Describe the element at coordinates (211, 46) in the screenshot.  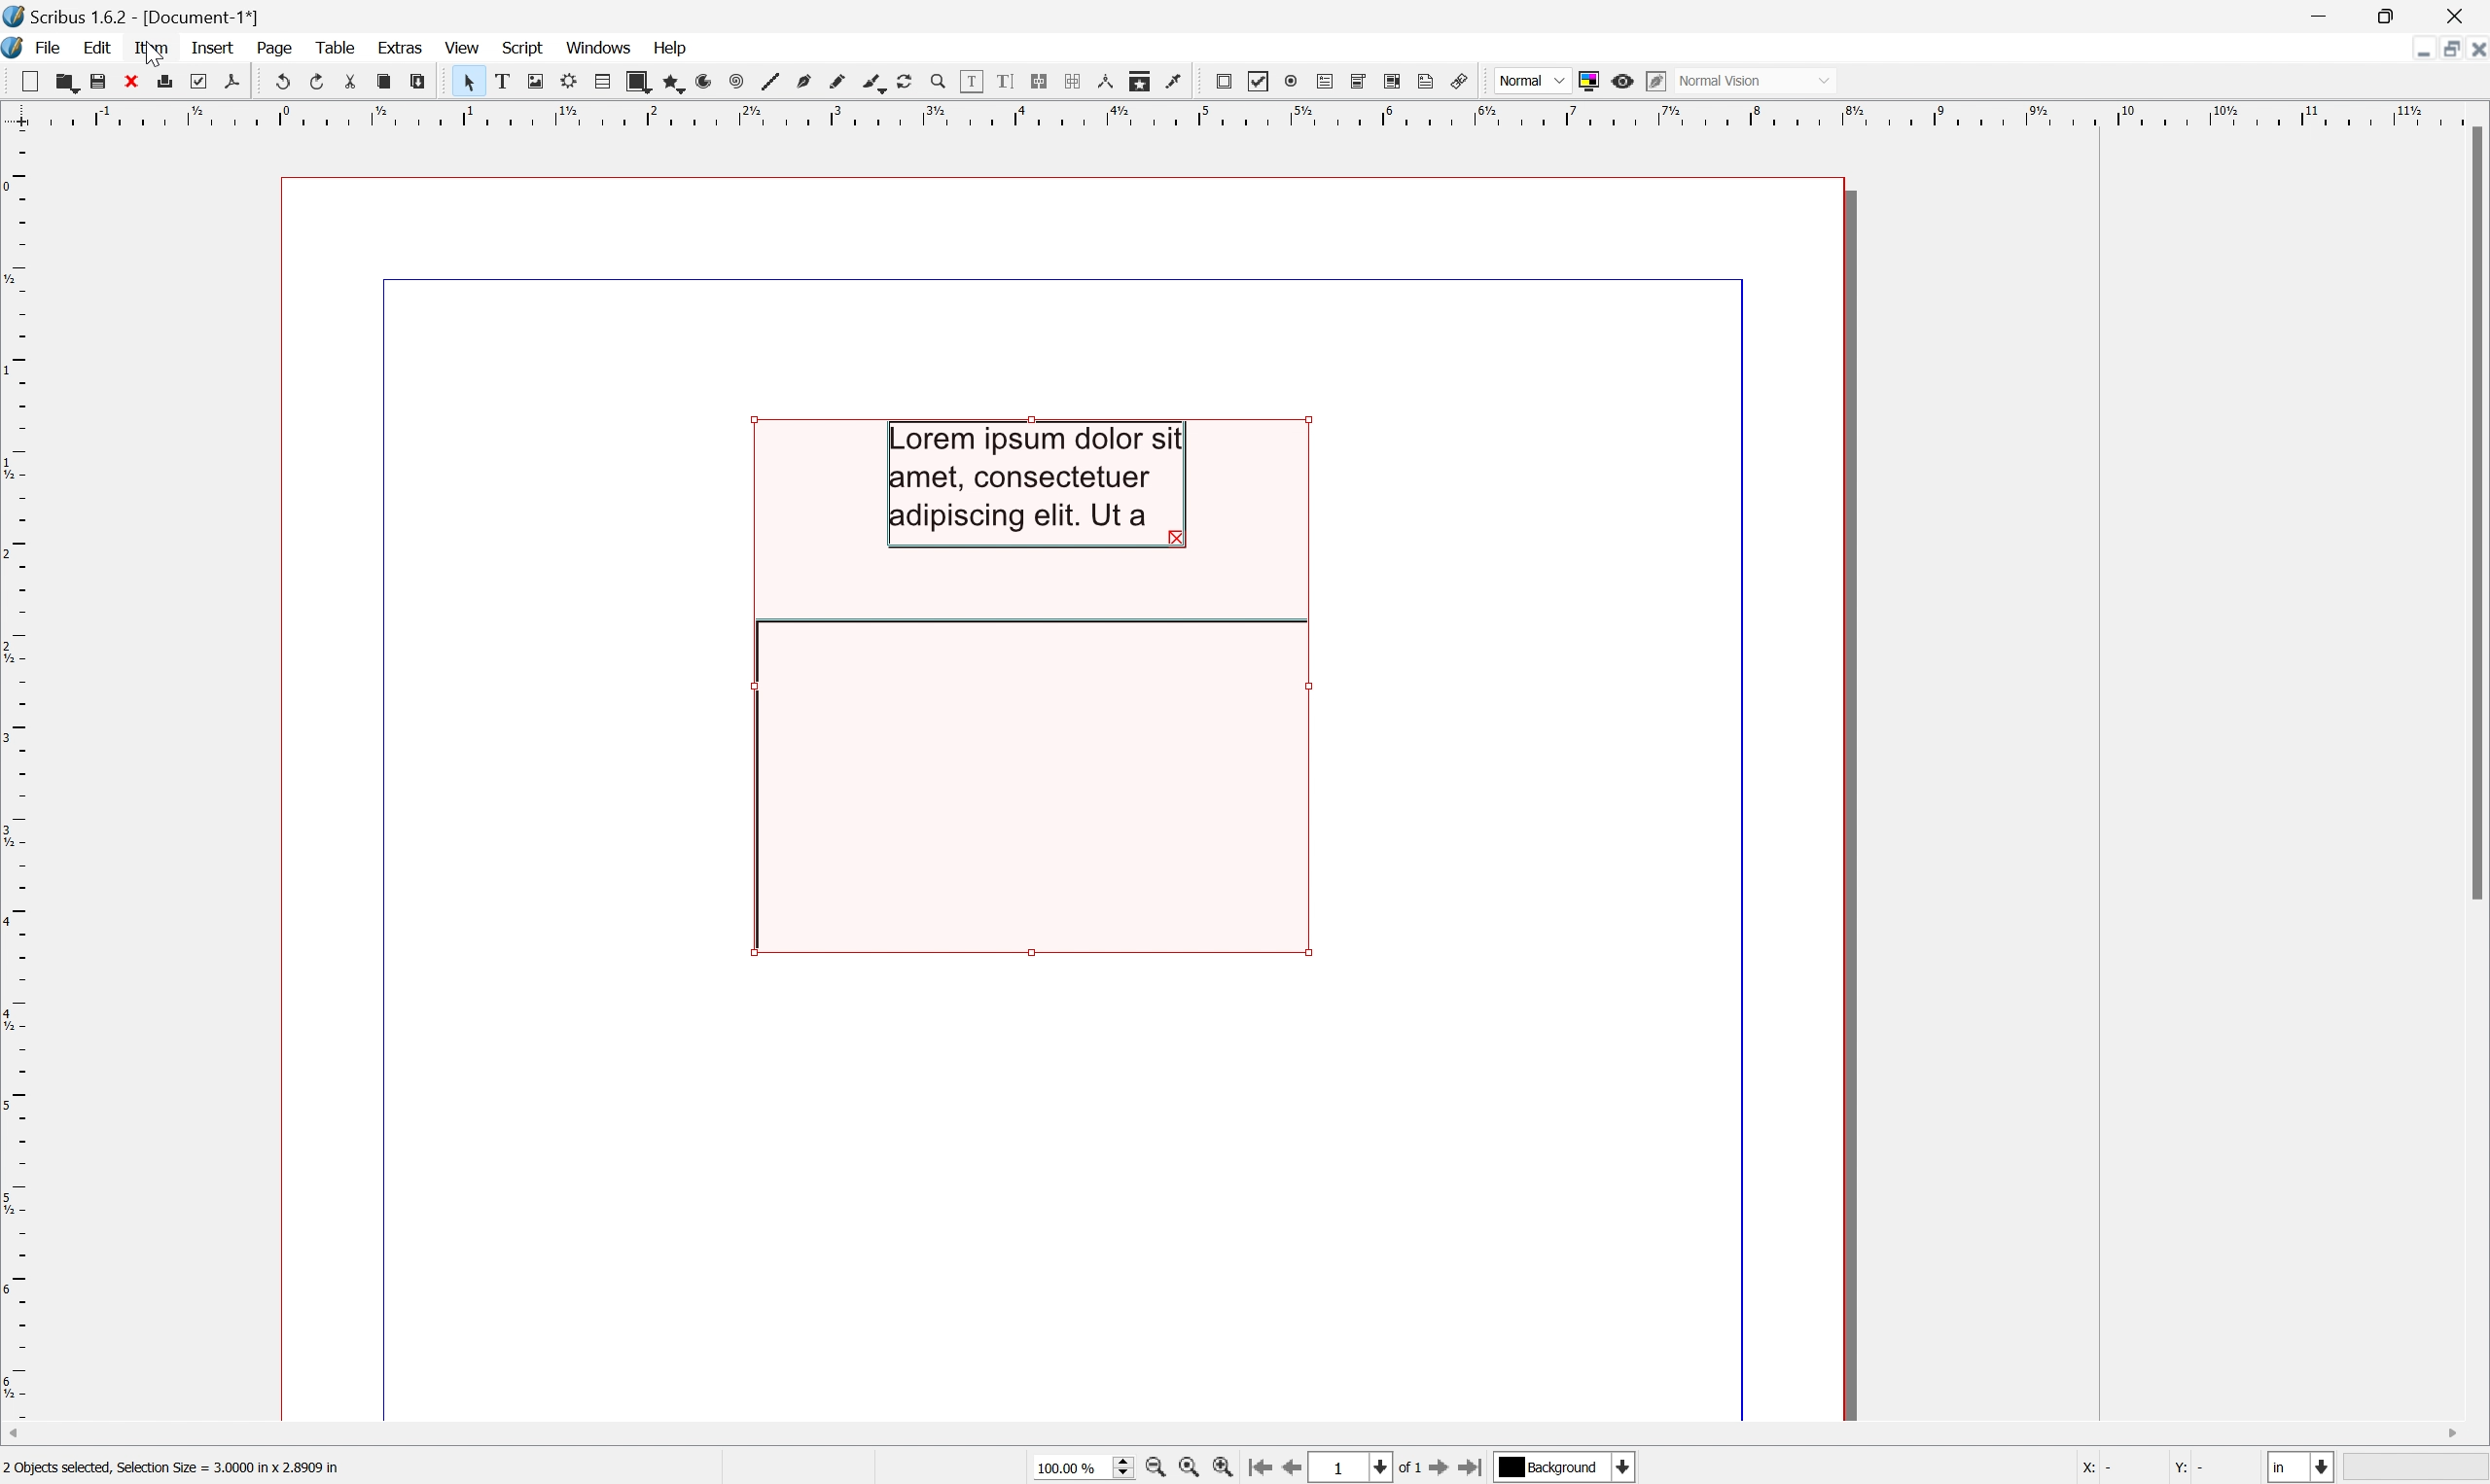
I see `Insert` at that location.